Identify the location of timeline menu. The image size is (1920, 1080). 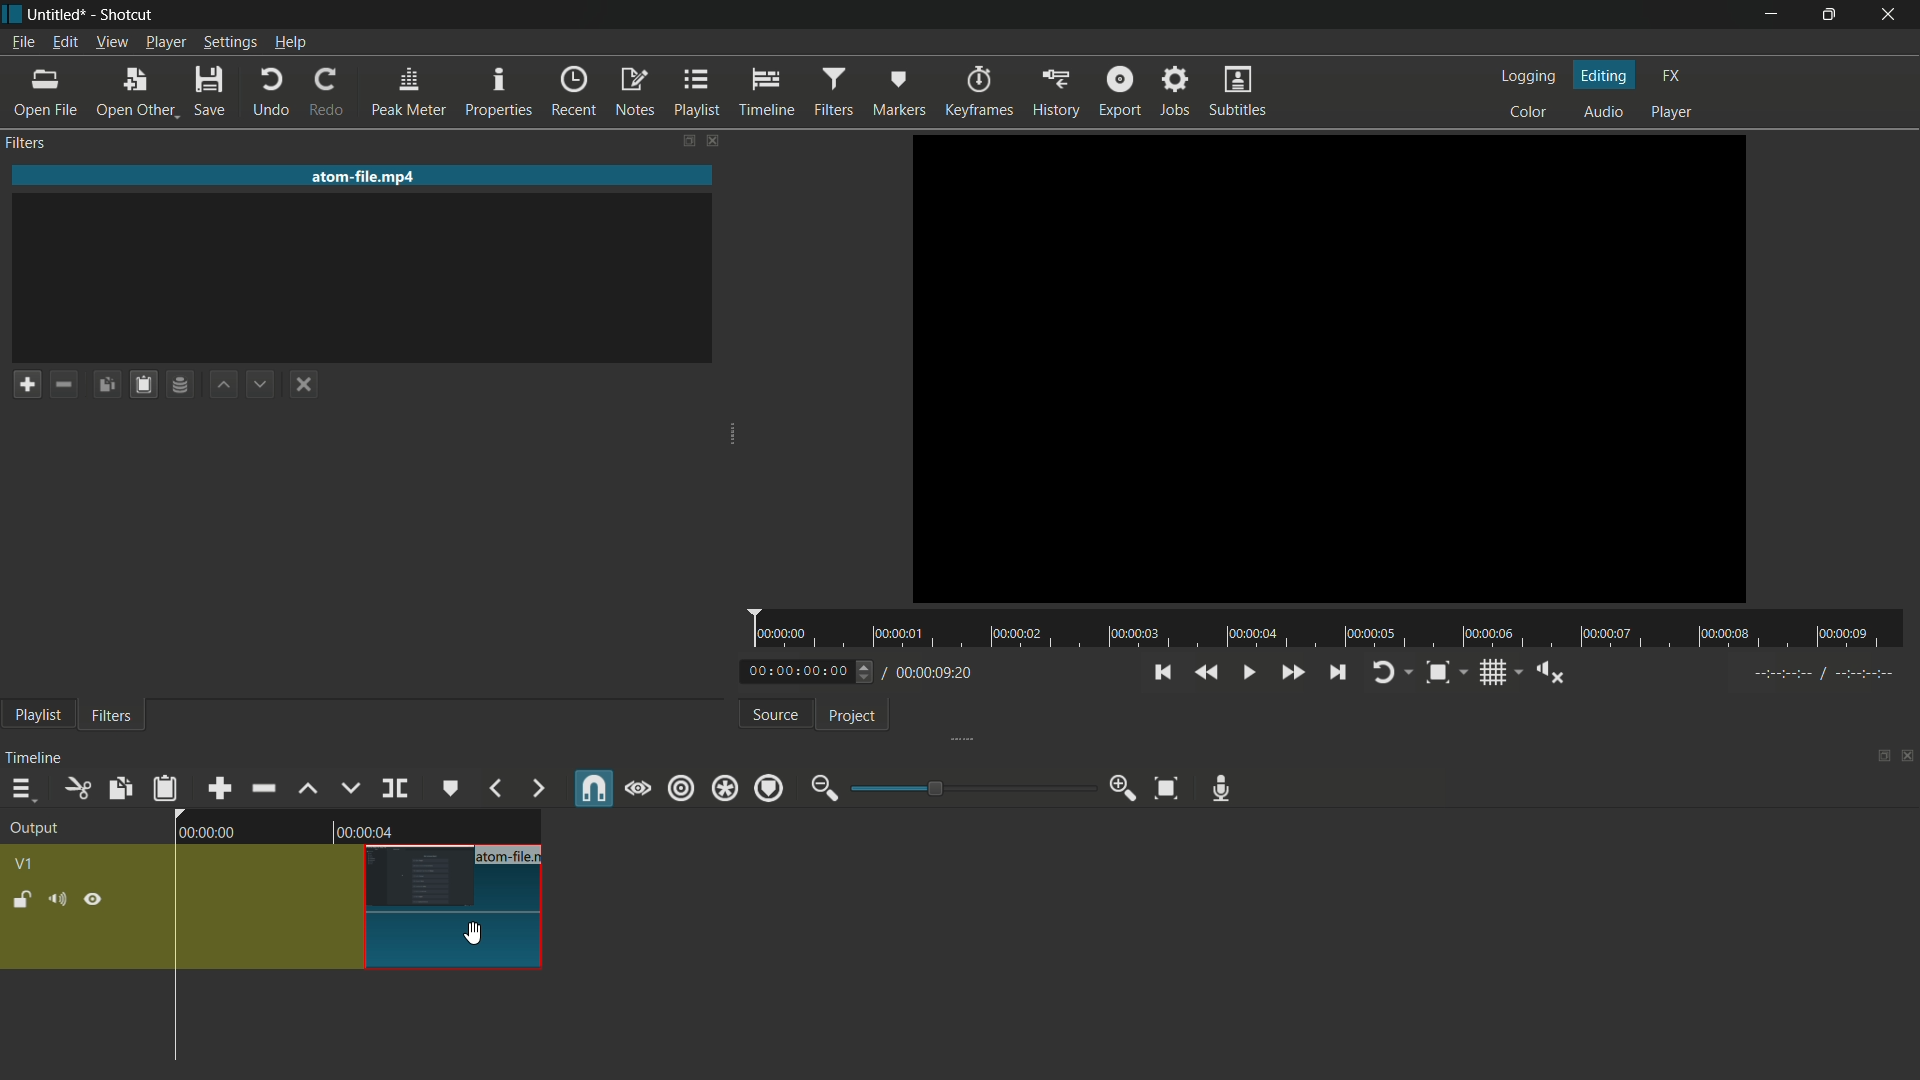
(17, 787).